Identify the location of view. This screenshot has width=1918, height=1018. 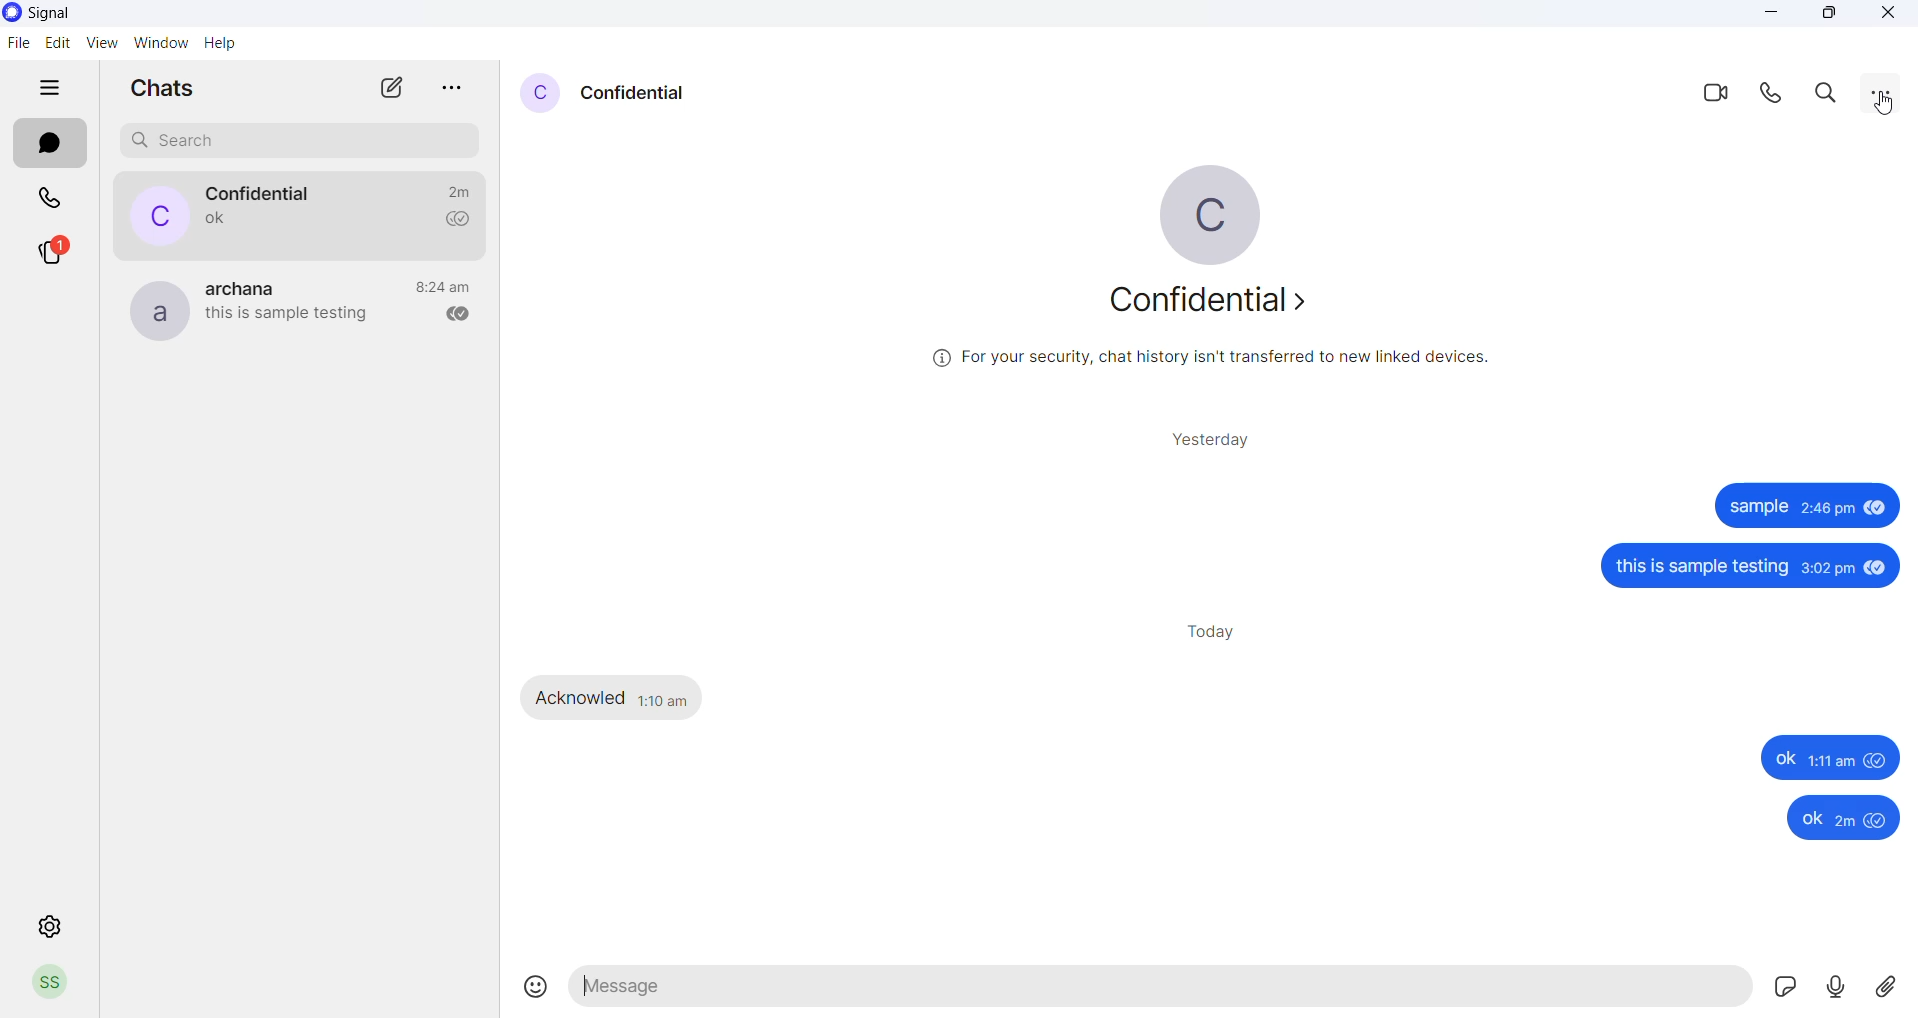
(101, 42).